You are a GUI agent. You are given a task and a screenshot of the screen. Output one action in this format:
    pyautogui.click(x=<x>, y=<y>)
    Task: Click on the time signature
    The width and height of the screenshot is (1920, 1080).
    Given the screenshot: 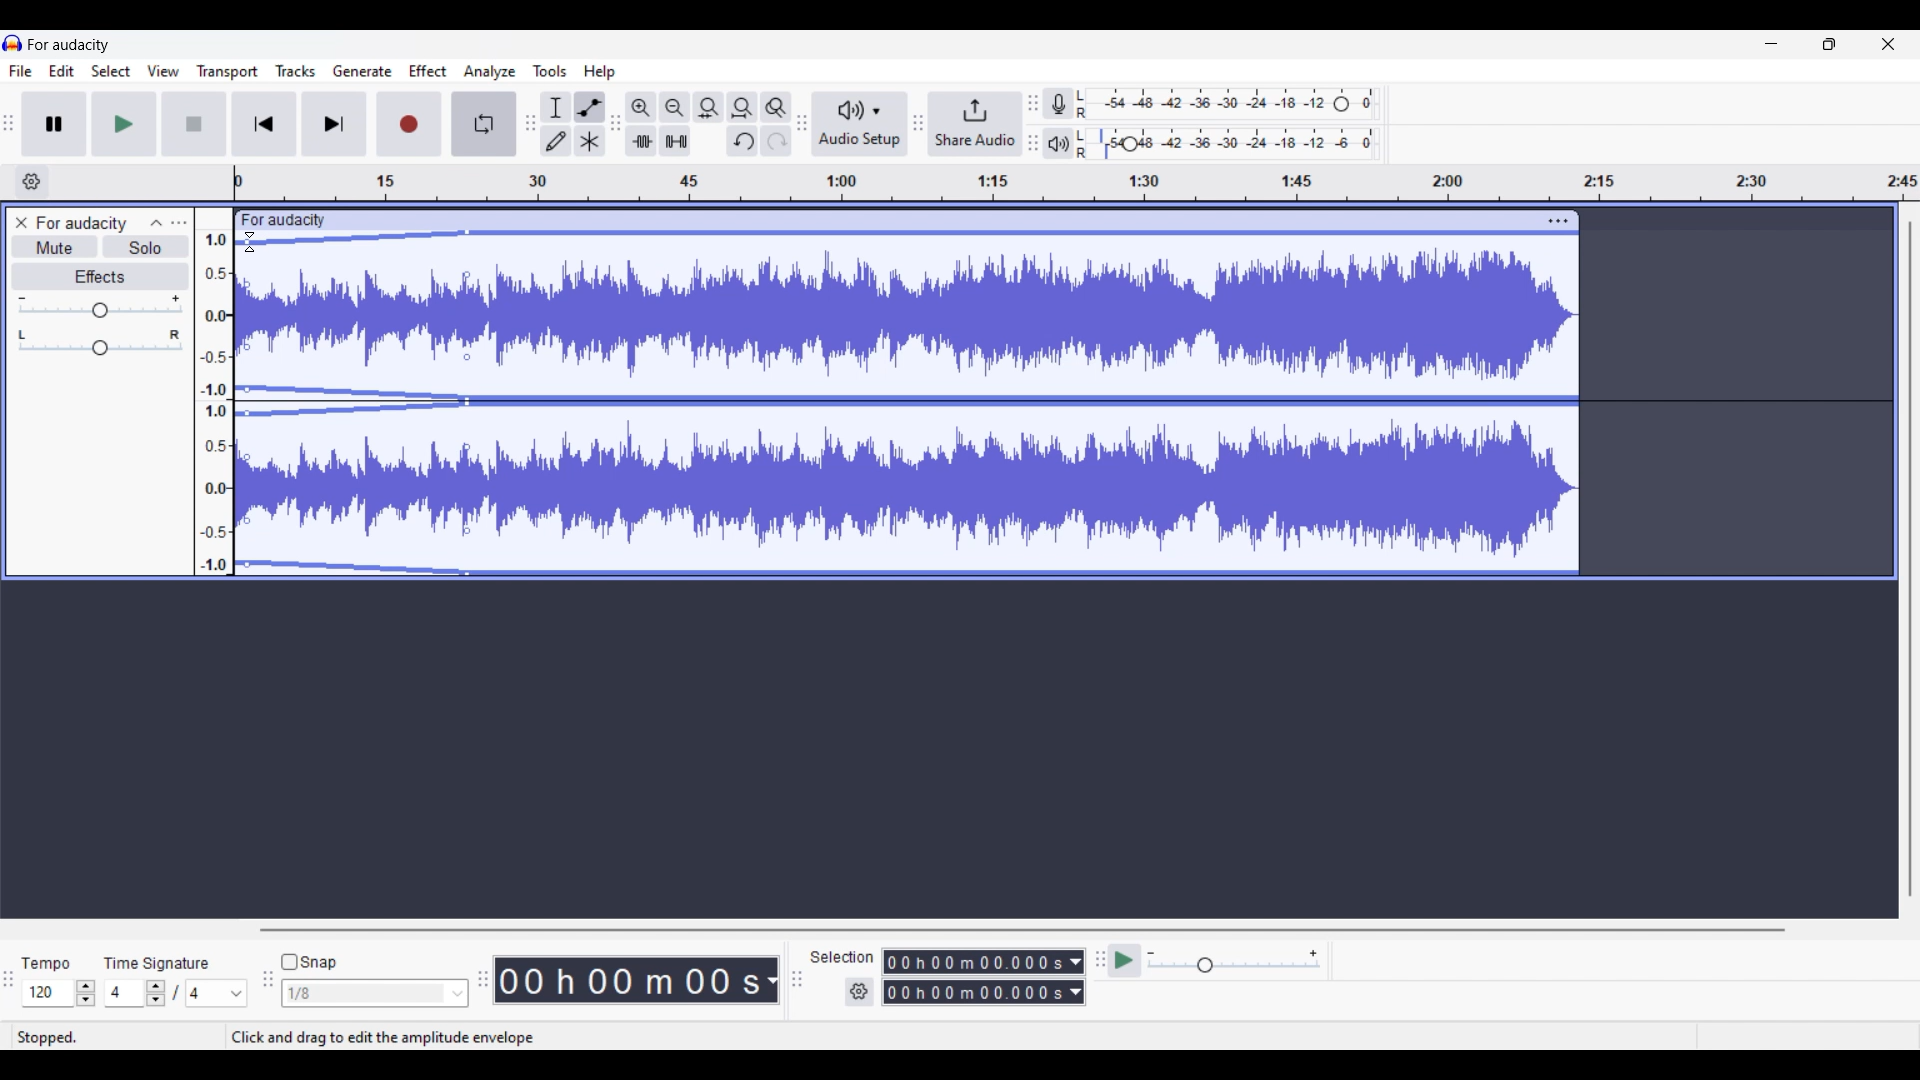 What is the action you would take?
    pyautogui.click(x=156, y=964)
    